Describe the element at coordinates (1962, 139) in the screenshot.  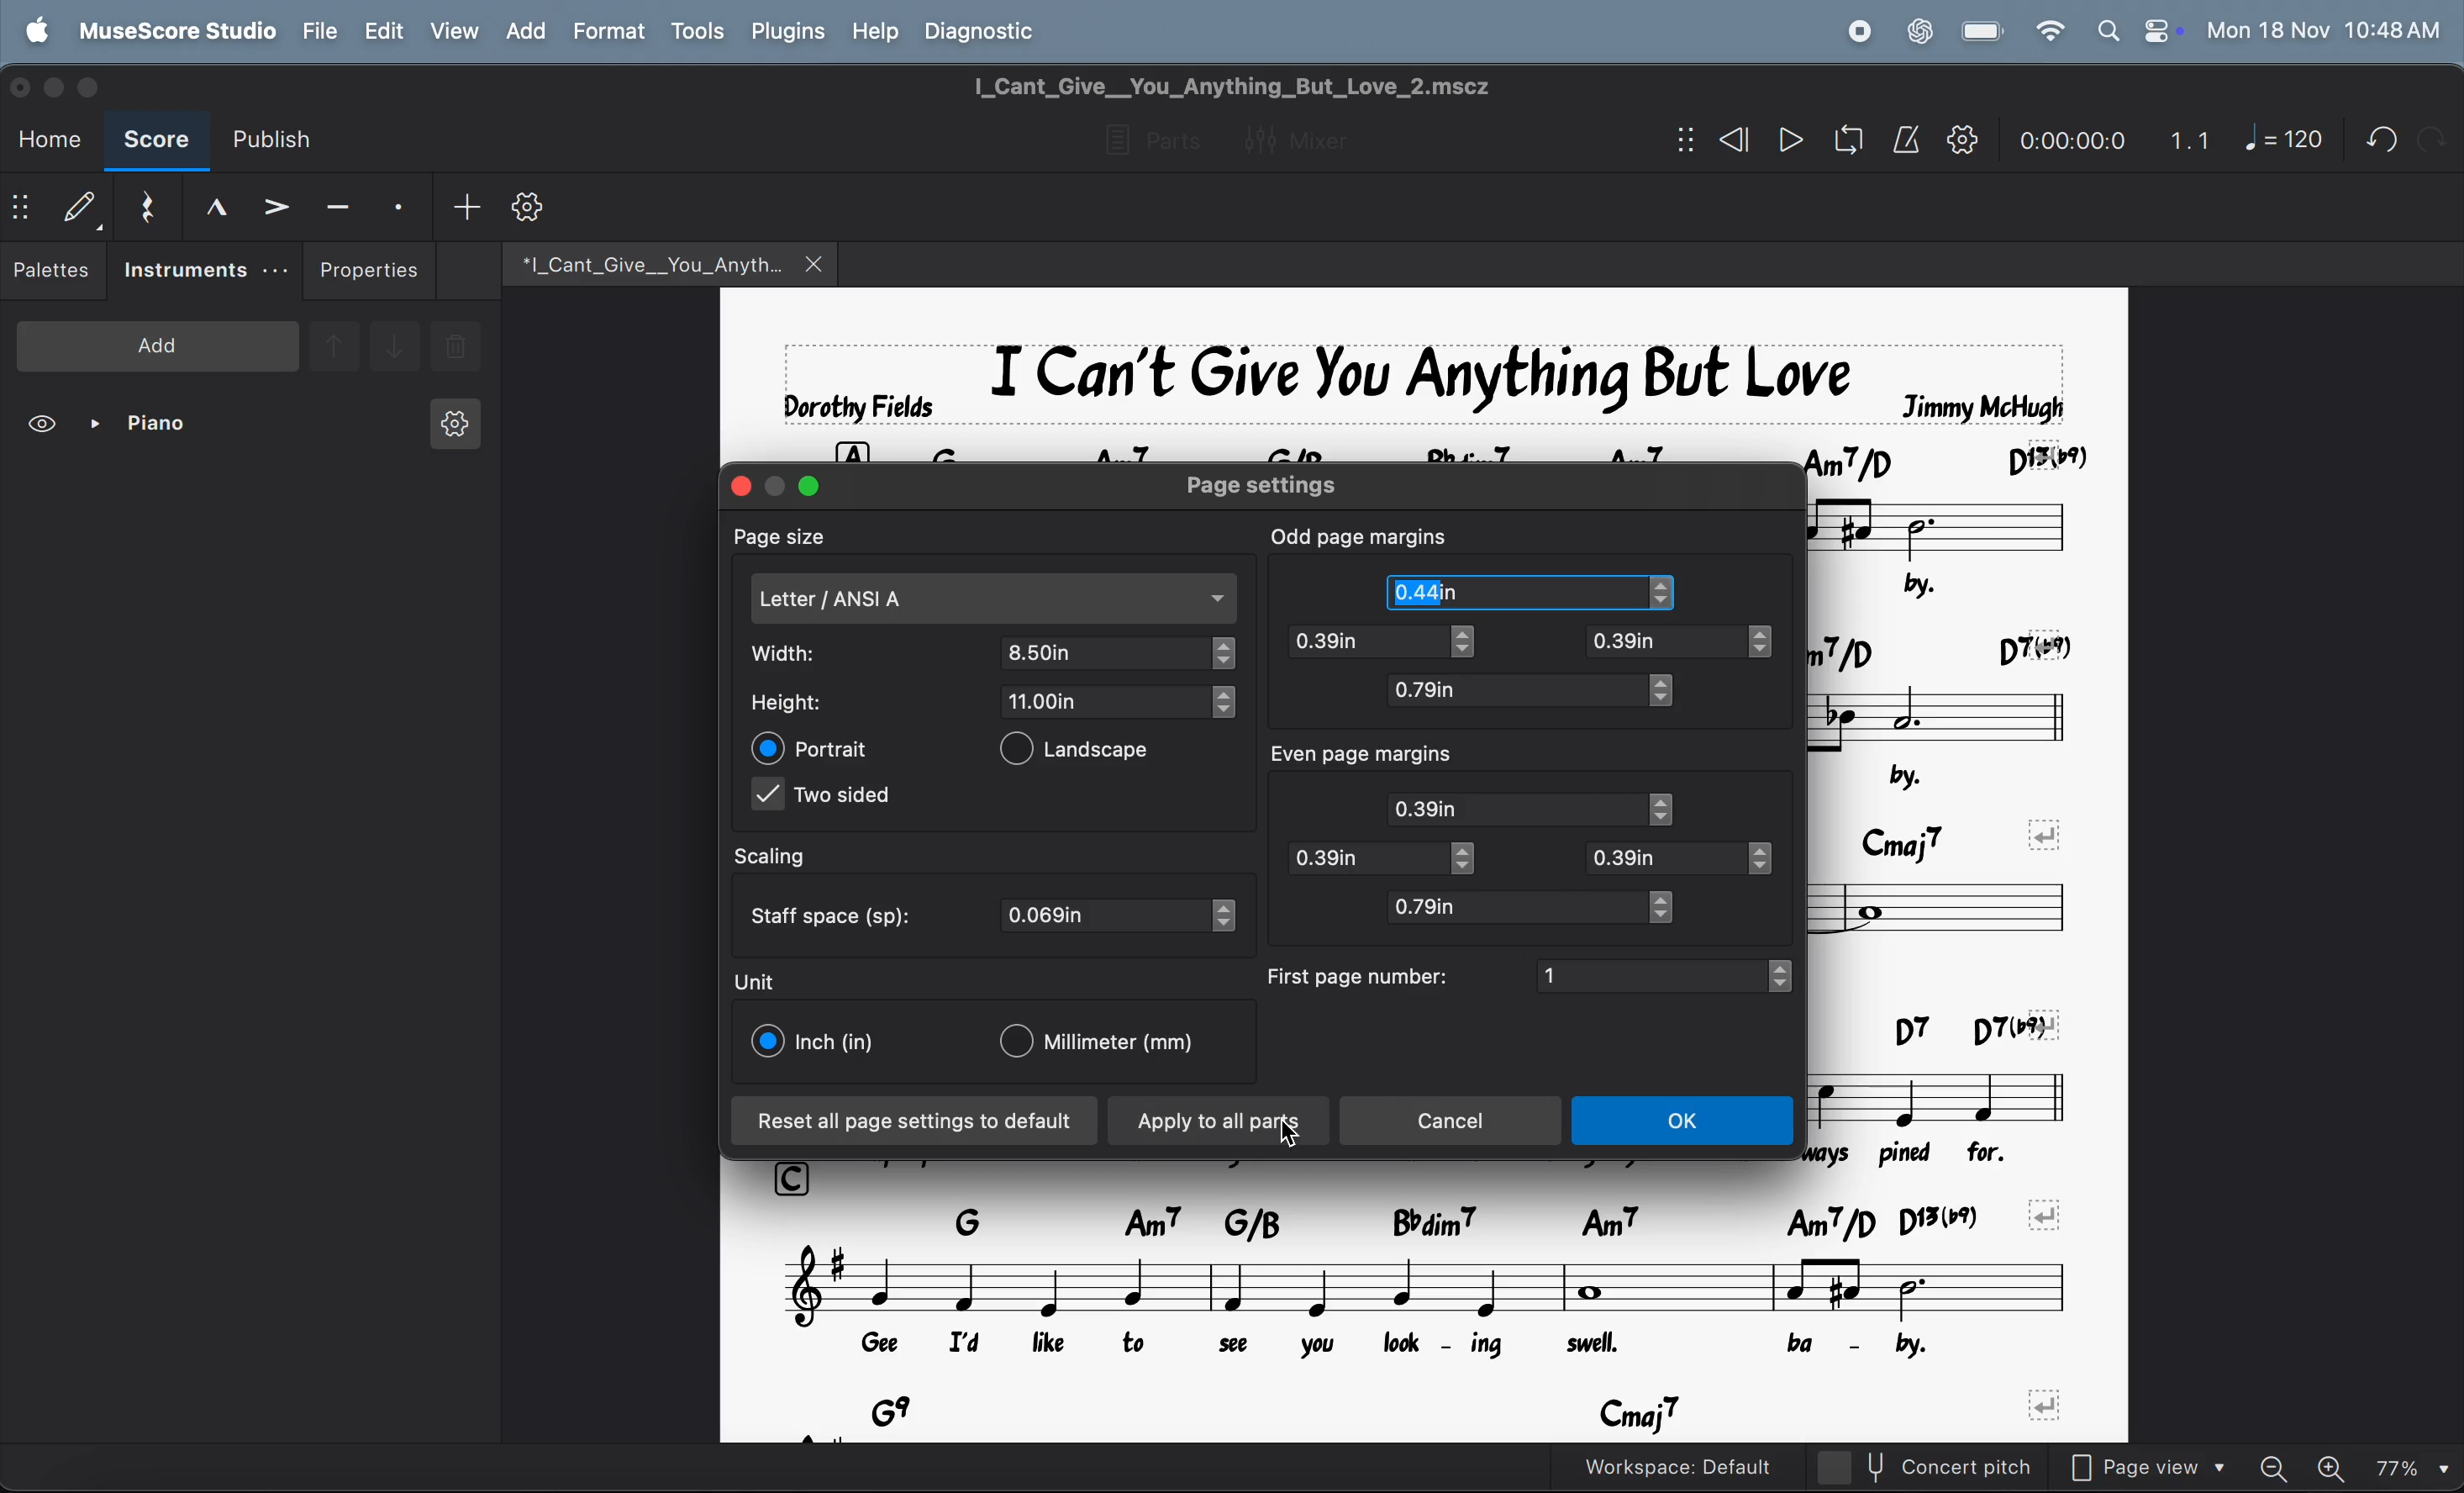
I see `playback setting` at that location.